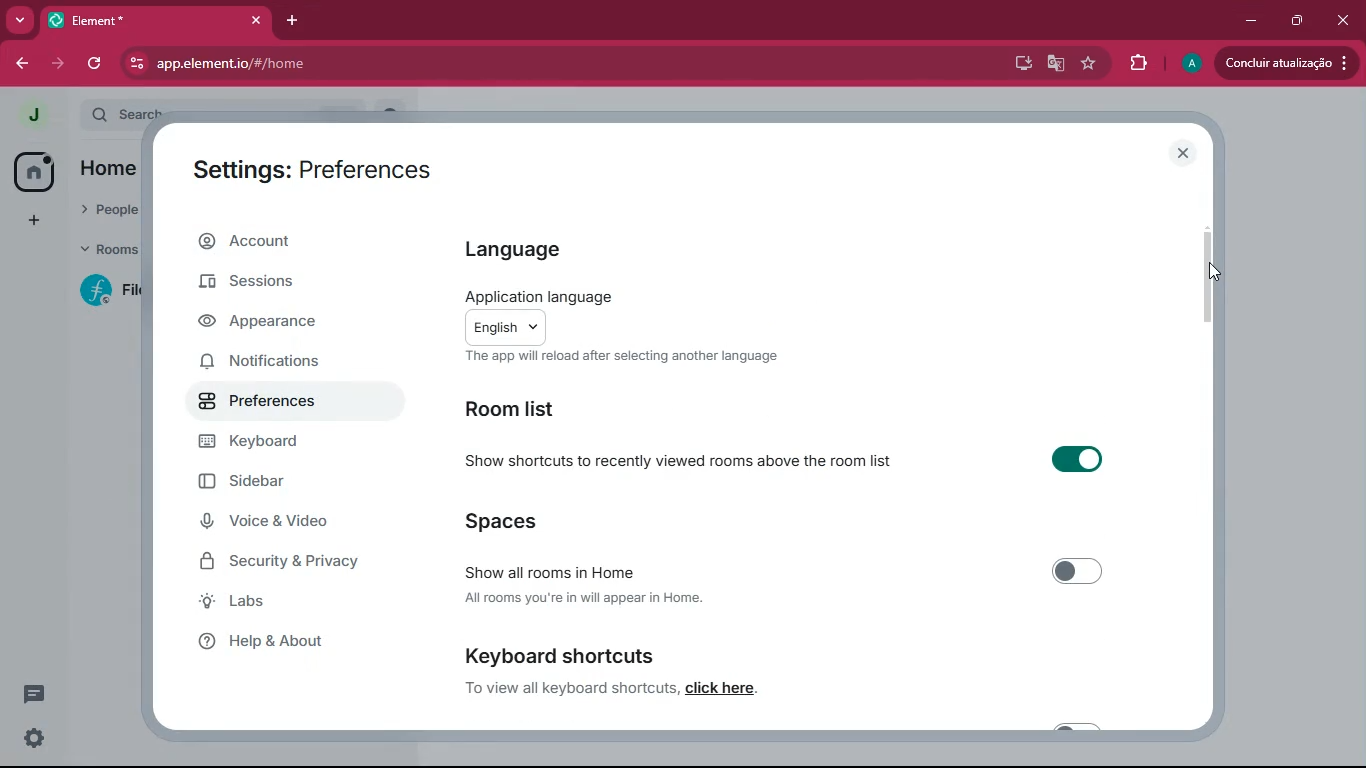 The height and width of the screenshot is (768, 1366). I want to click on account, so click(290, 244).